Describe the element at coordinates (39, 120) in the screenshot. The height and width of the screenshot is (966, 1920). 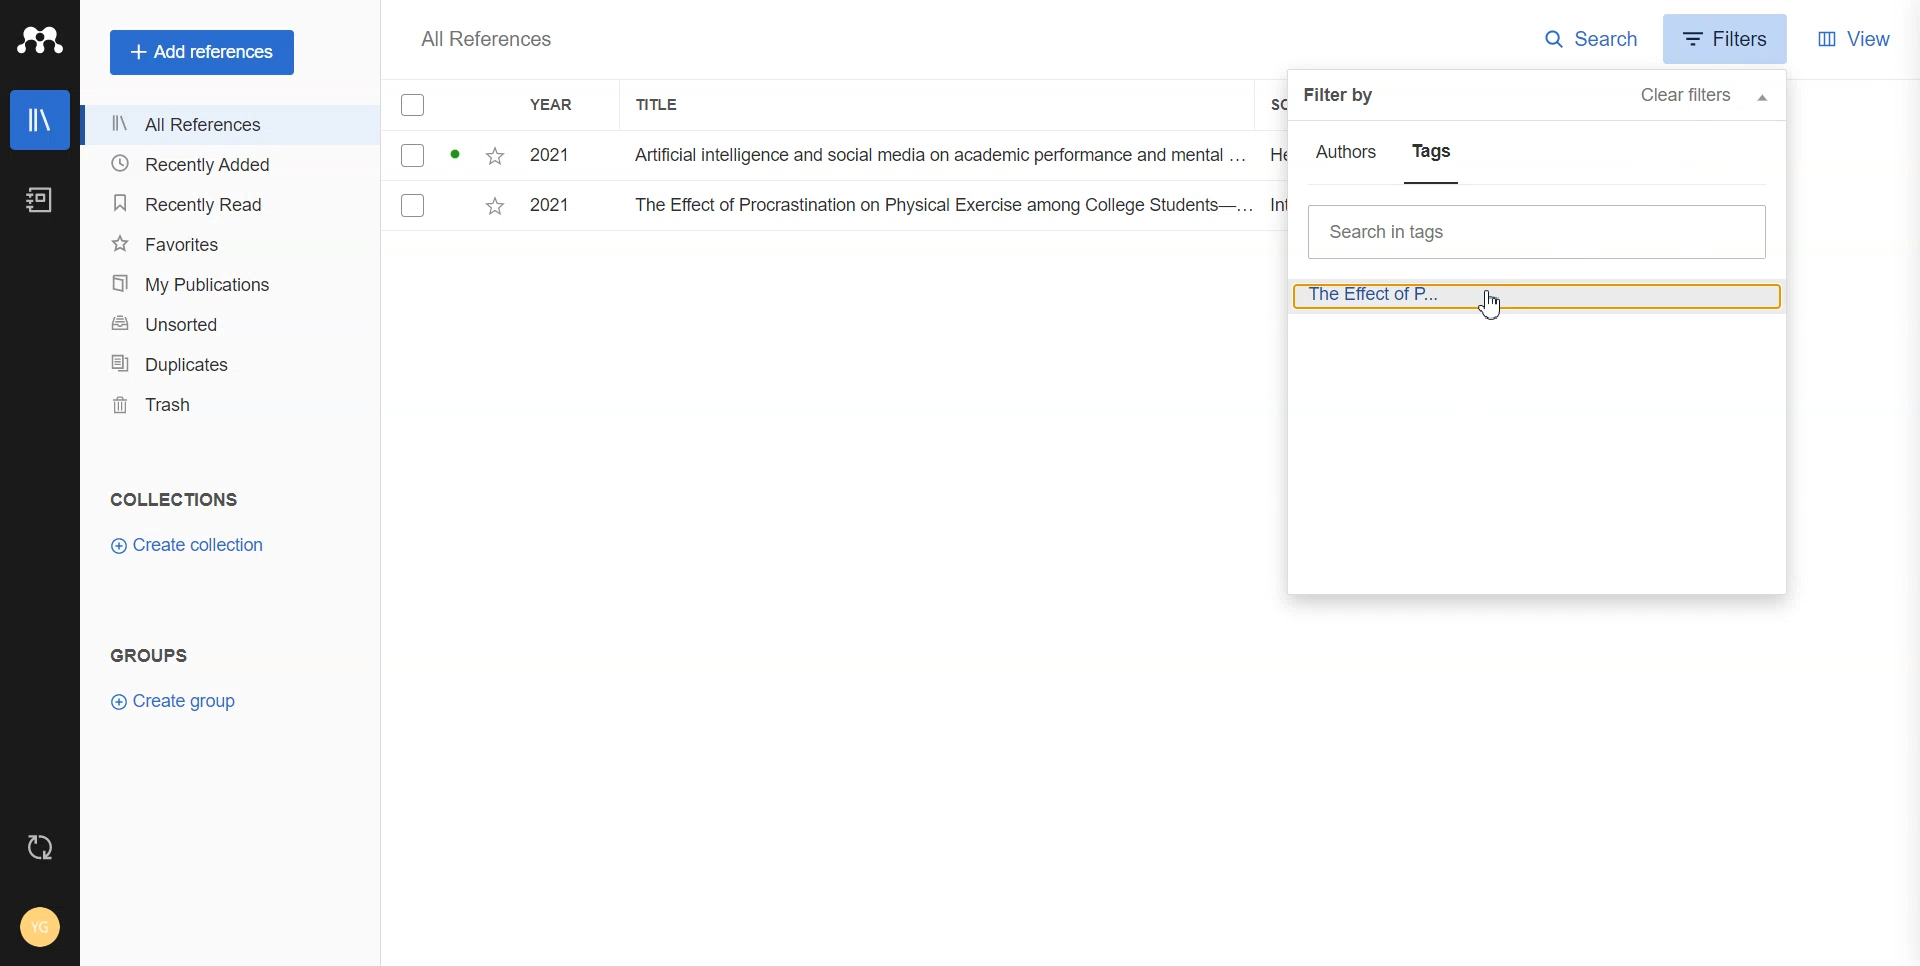
I see `Library` at that location.